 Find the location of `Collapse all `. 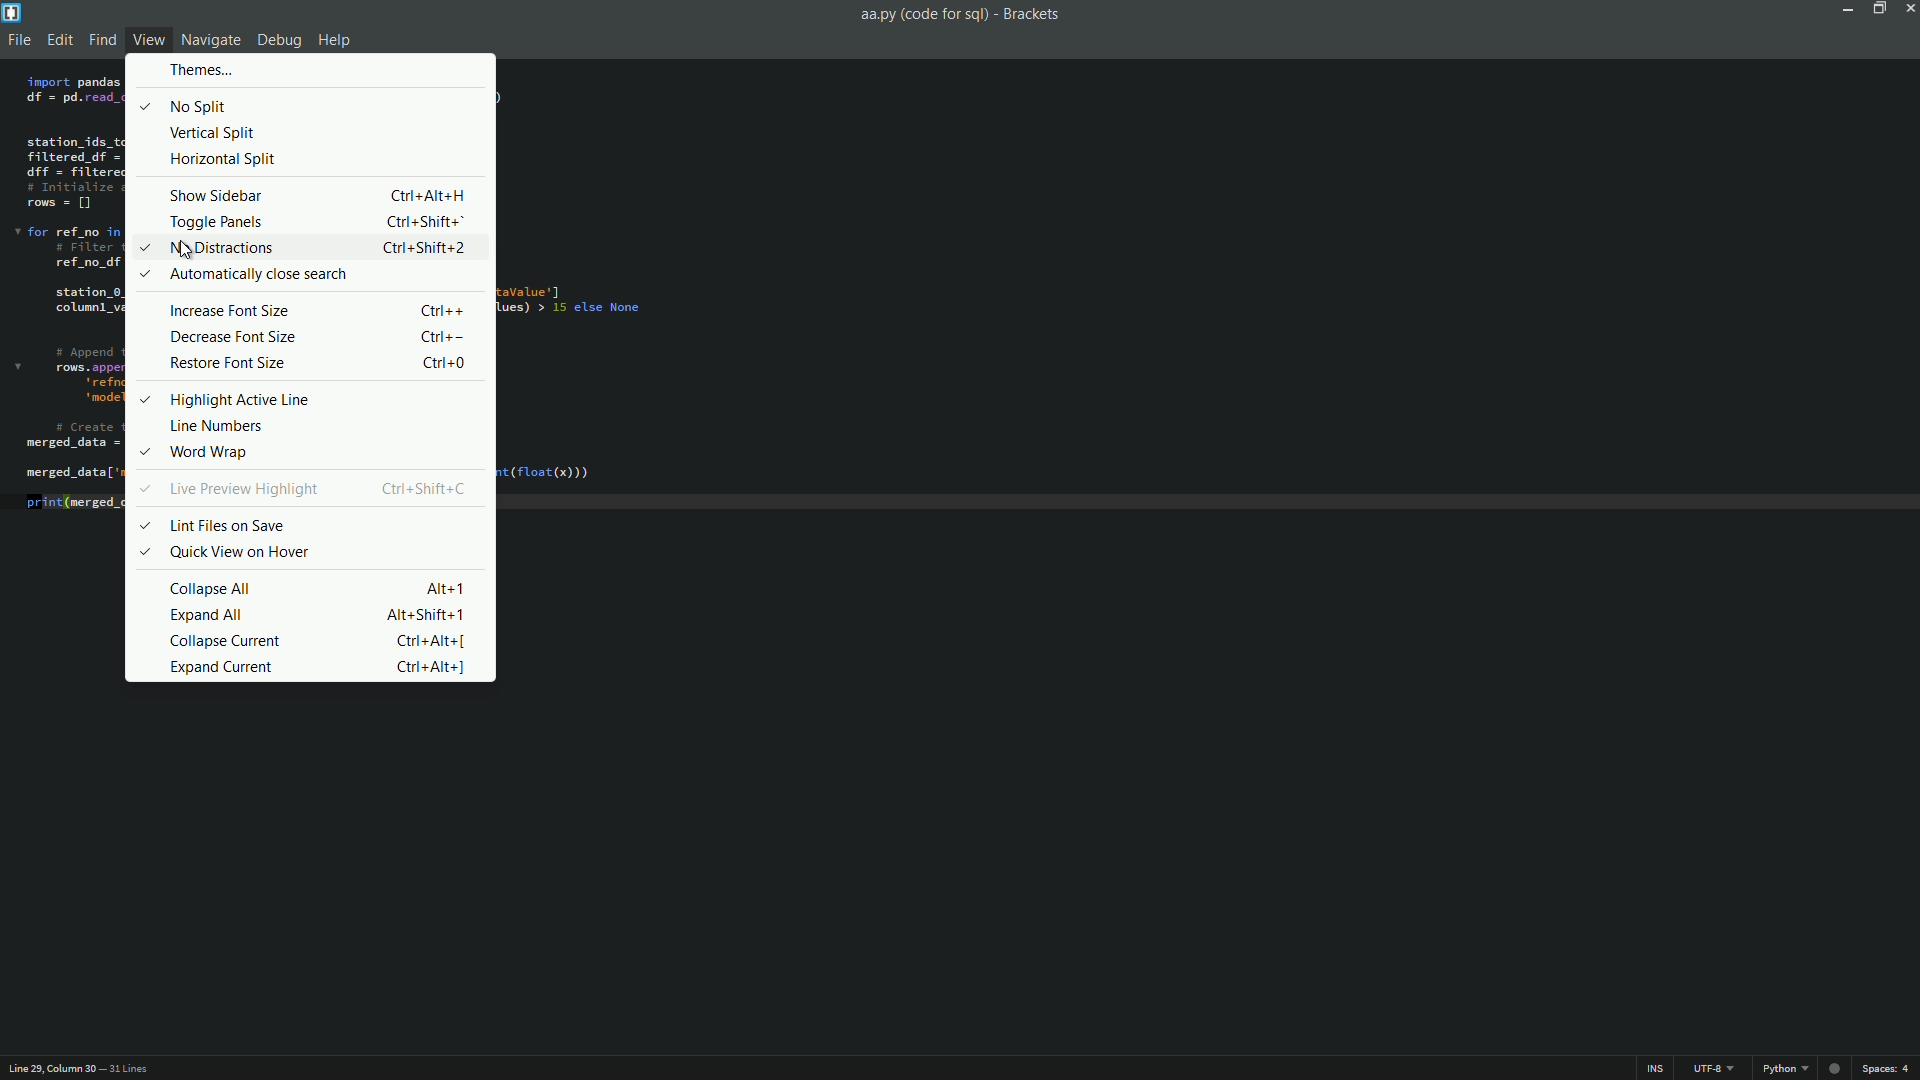

Collapse all  is located at coordinates (323, 587).